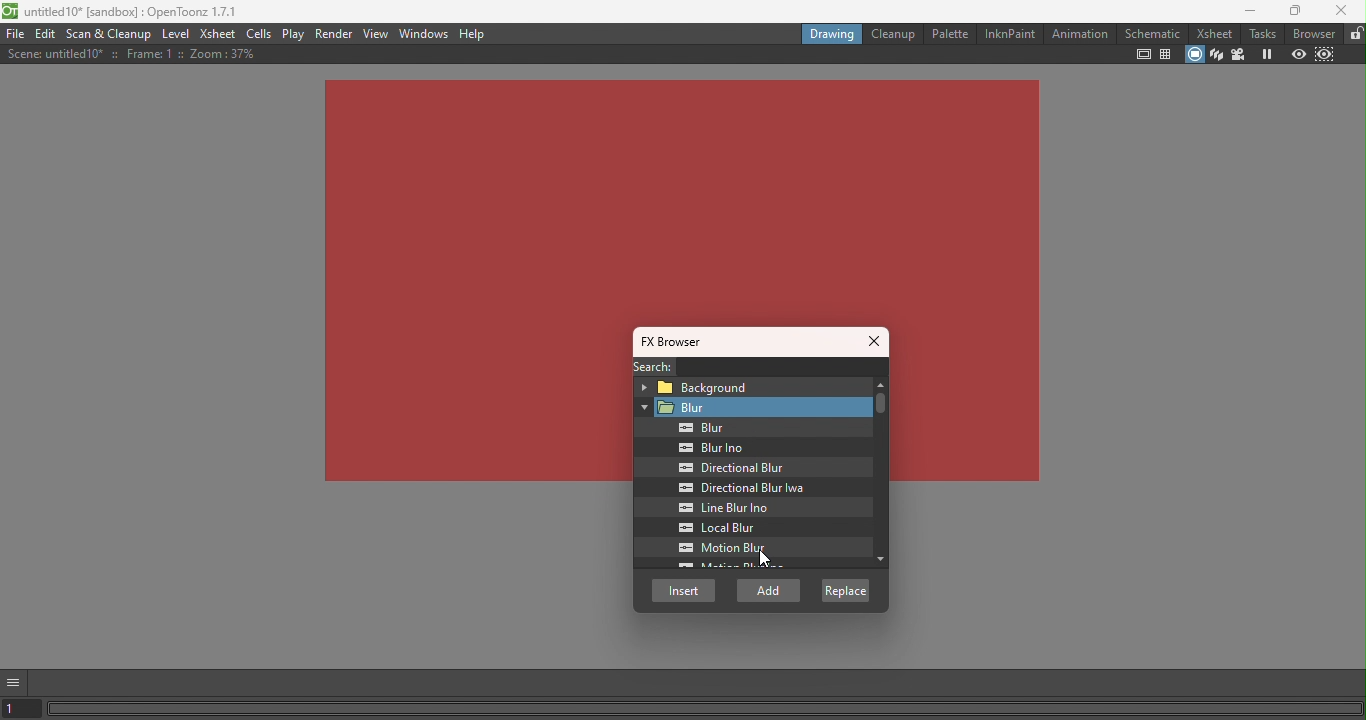 Image resolution: width=1366 pixels, height=720 pixels. What do you see at coordinates (1193, 56) in the screenshot?
I see `Camera stand view` at bounding box center [1193, 56].